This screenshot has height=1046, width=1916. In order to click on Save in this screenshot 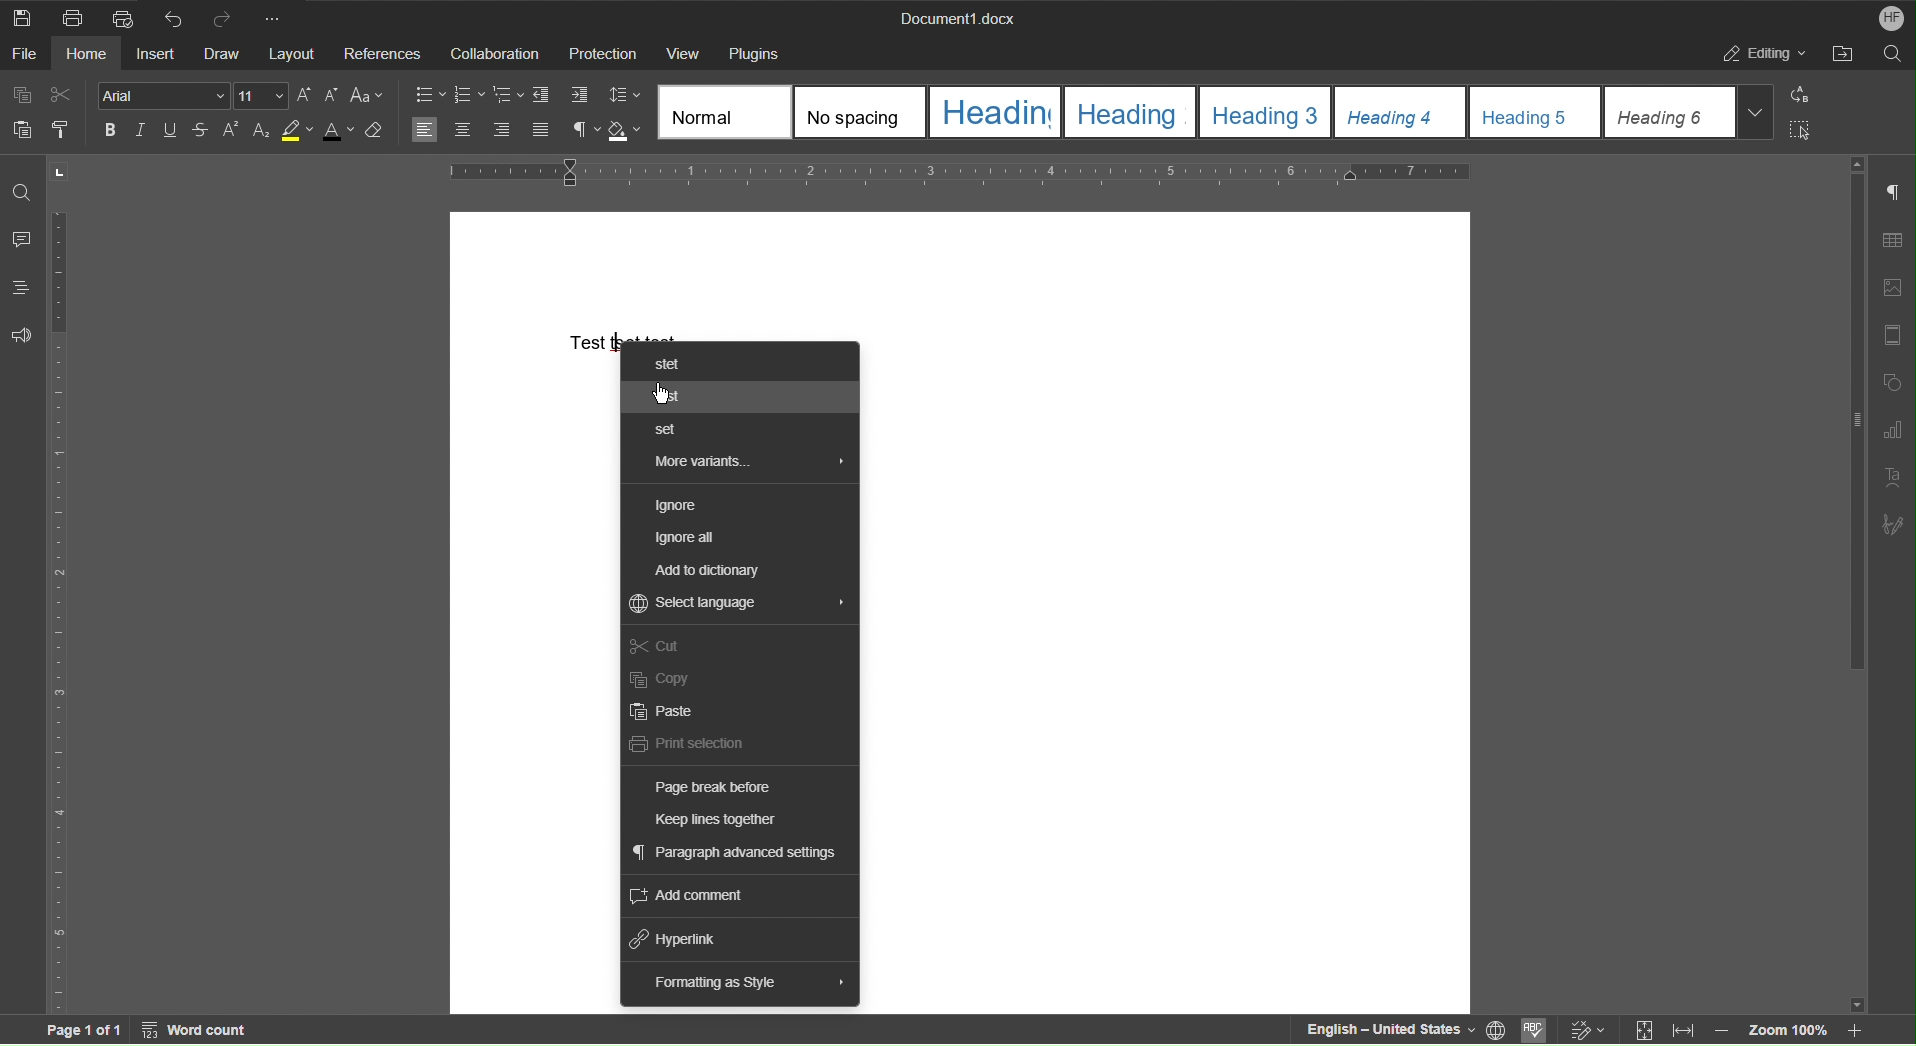, I will do `click(20, 16)`.